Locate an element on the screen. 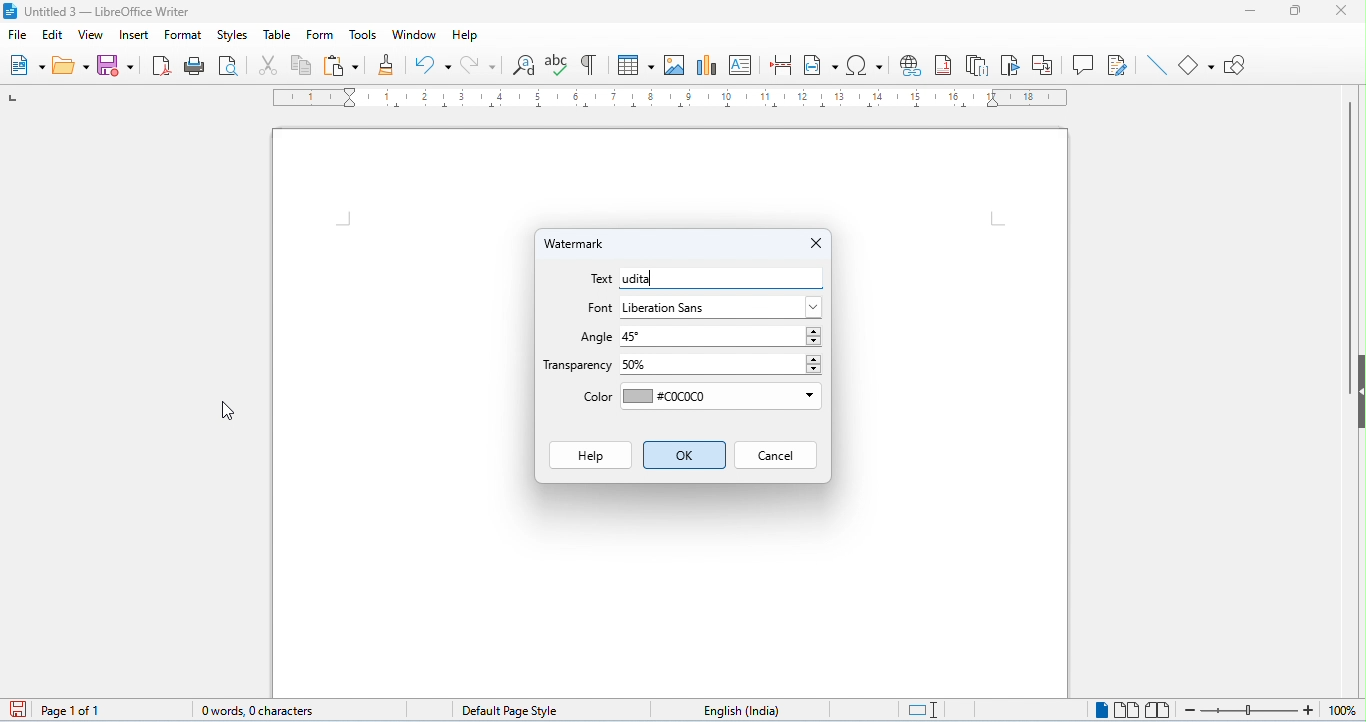 The height and width of the screenshot is (722, 1366). 0 words, 0 characters is located at coordinates (249, 708).